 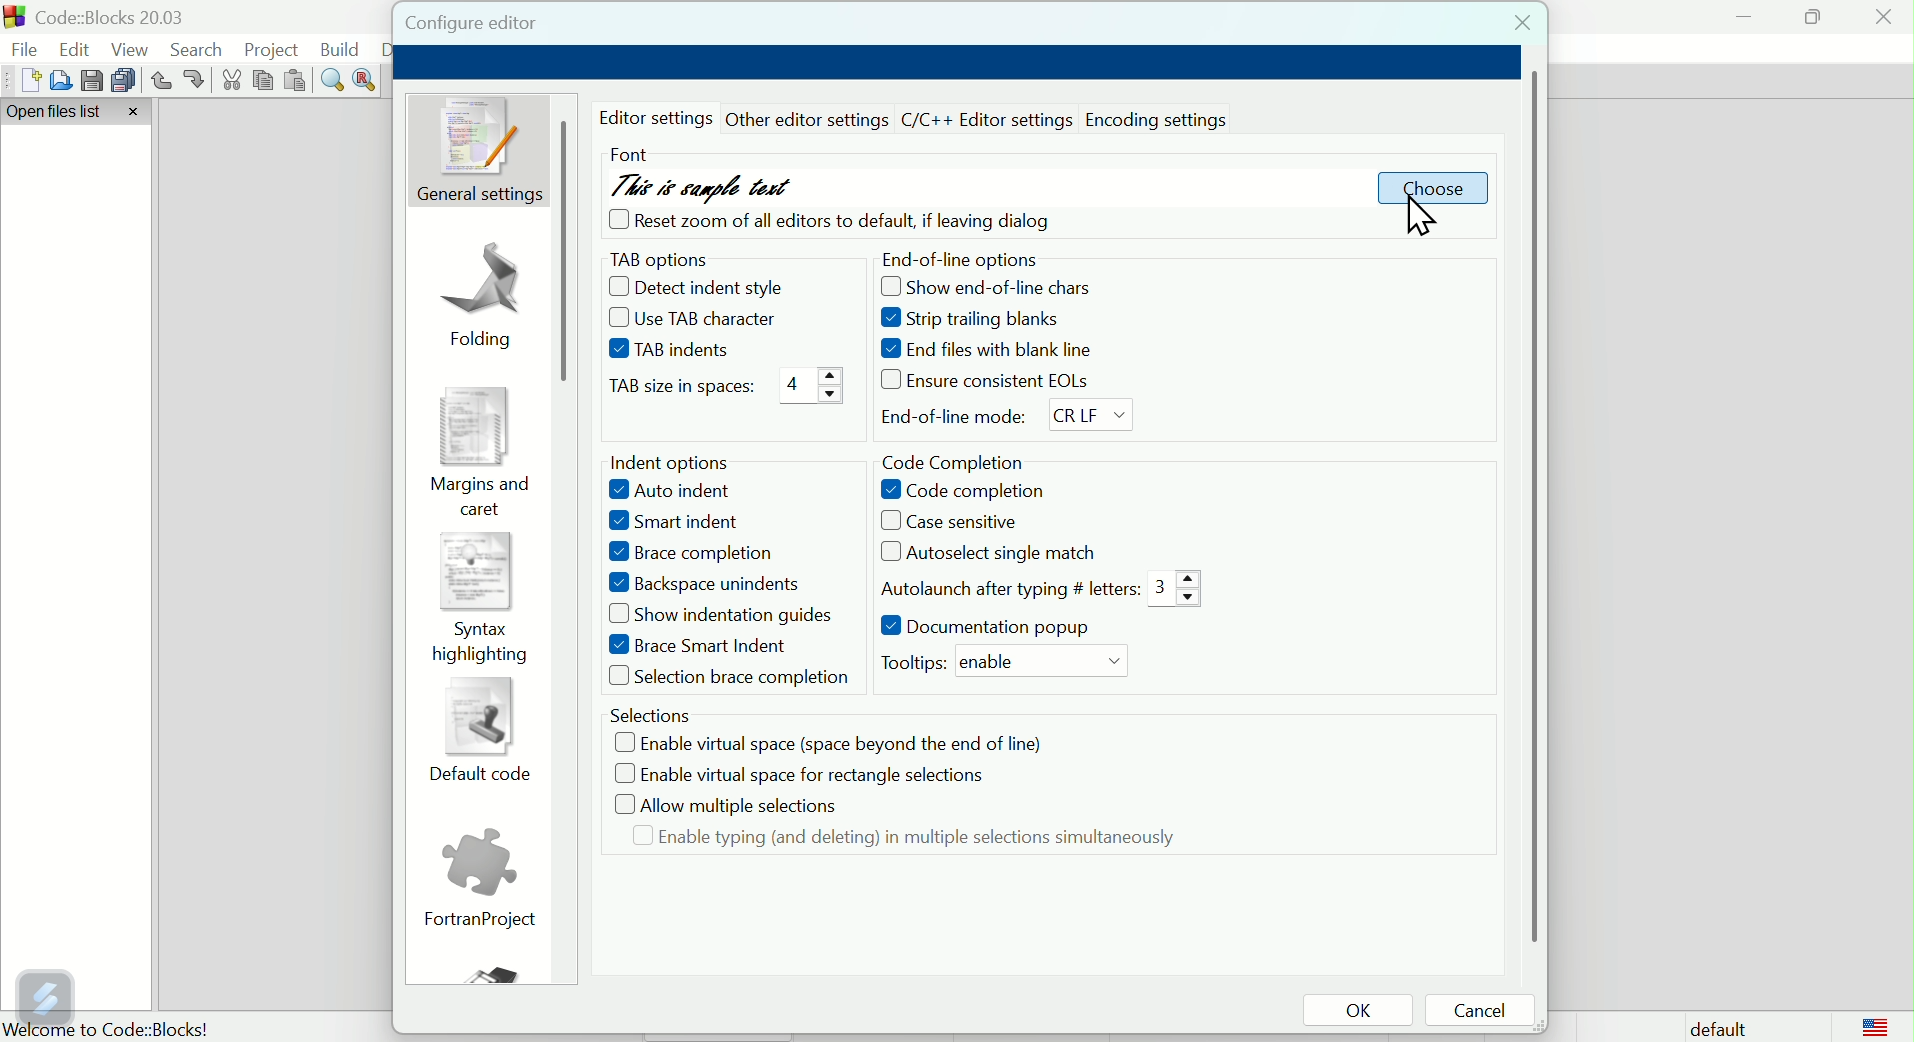 What do you see at coordinates (1876, 1026) in the screenshot?
I see `logo` at bounding box center [1876, 1026].